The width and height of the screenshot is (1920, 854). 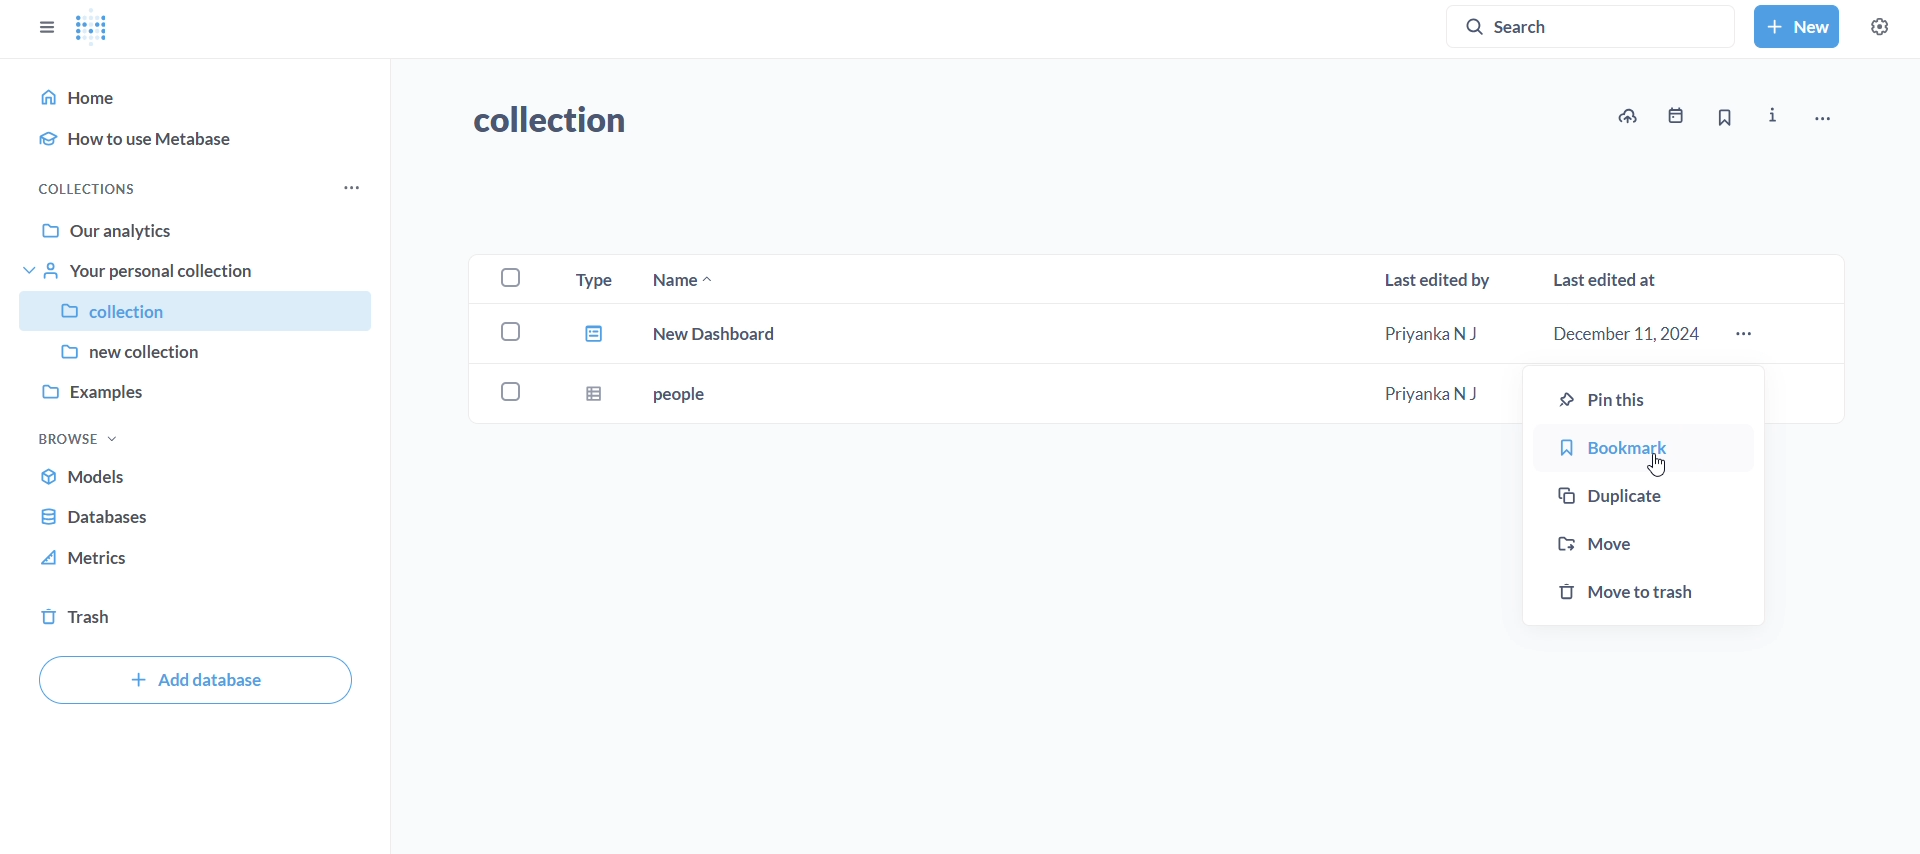 I want to click on checkboxes, so click(x=510, y=340).